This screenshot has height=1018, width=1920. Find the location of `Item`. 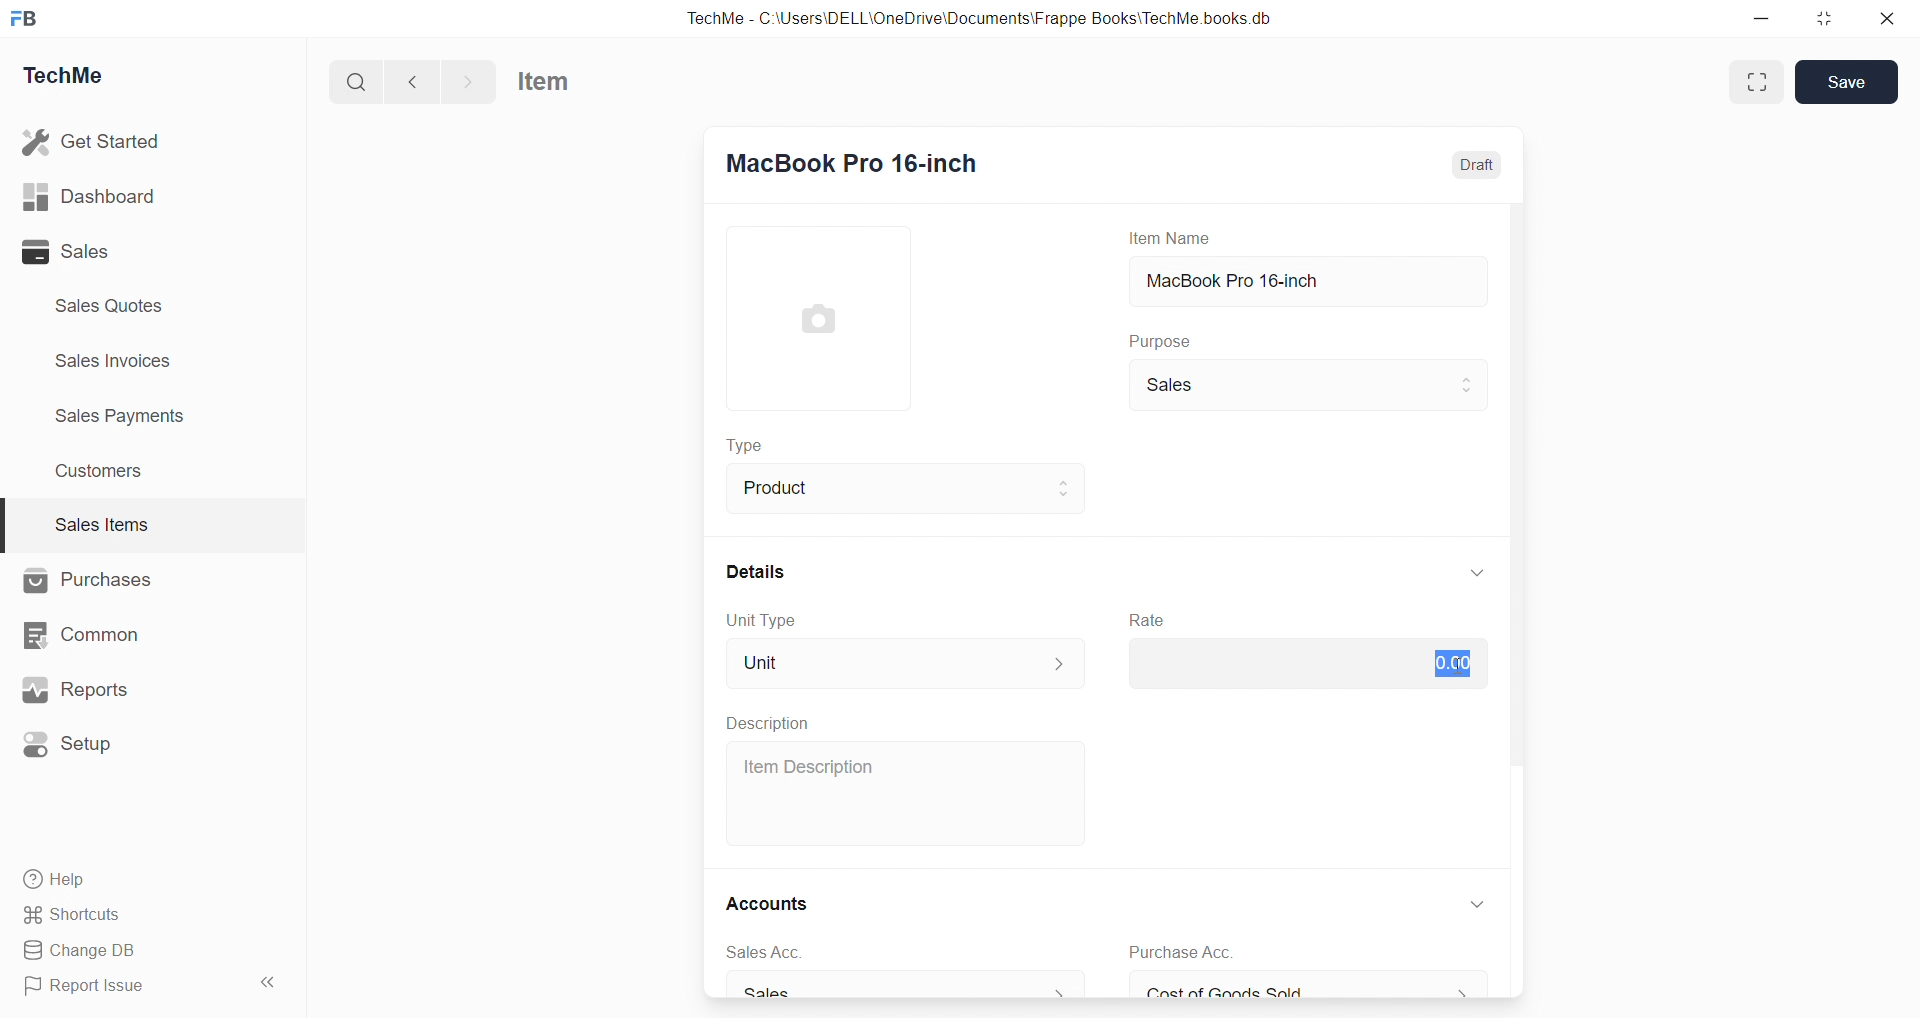

Item is located at coordinates (544, 81).